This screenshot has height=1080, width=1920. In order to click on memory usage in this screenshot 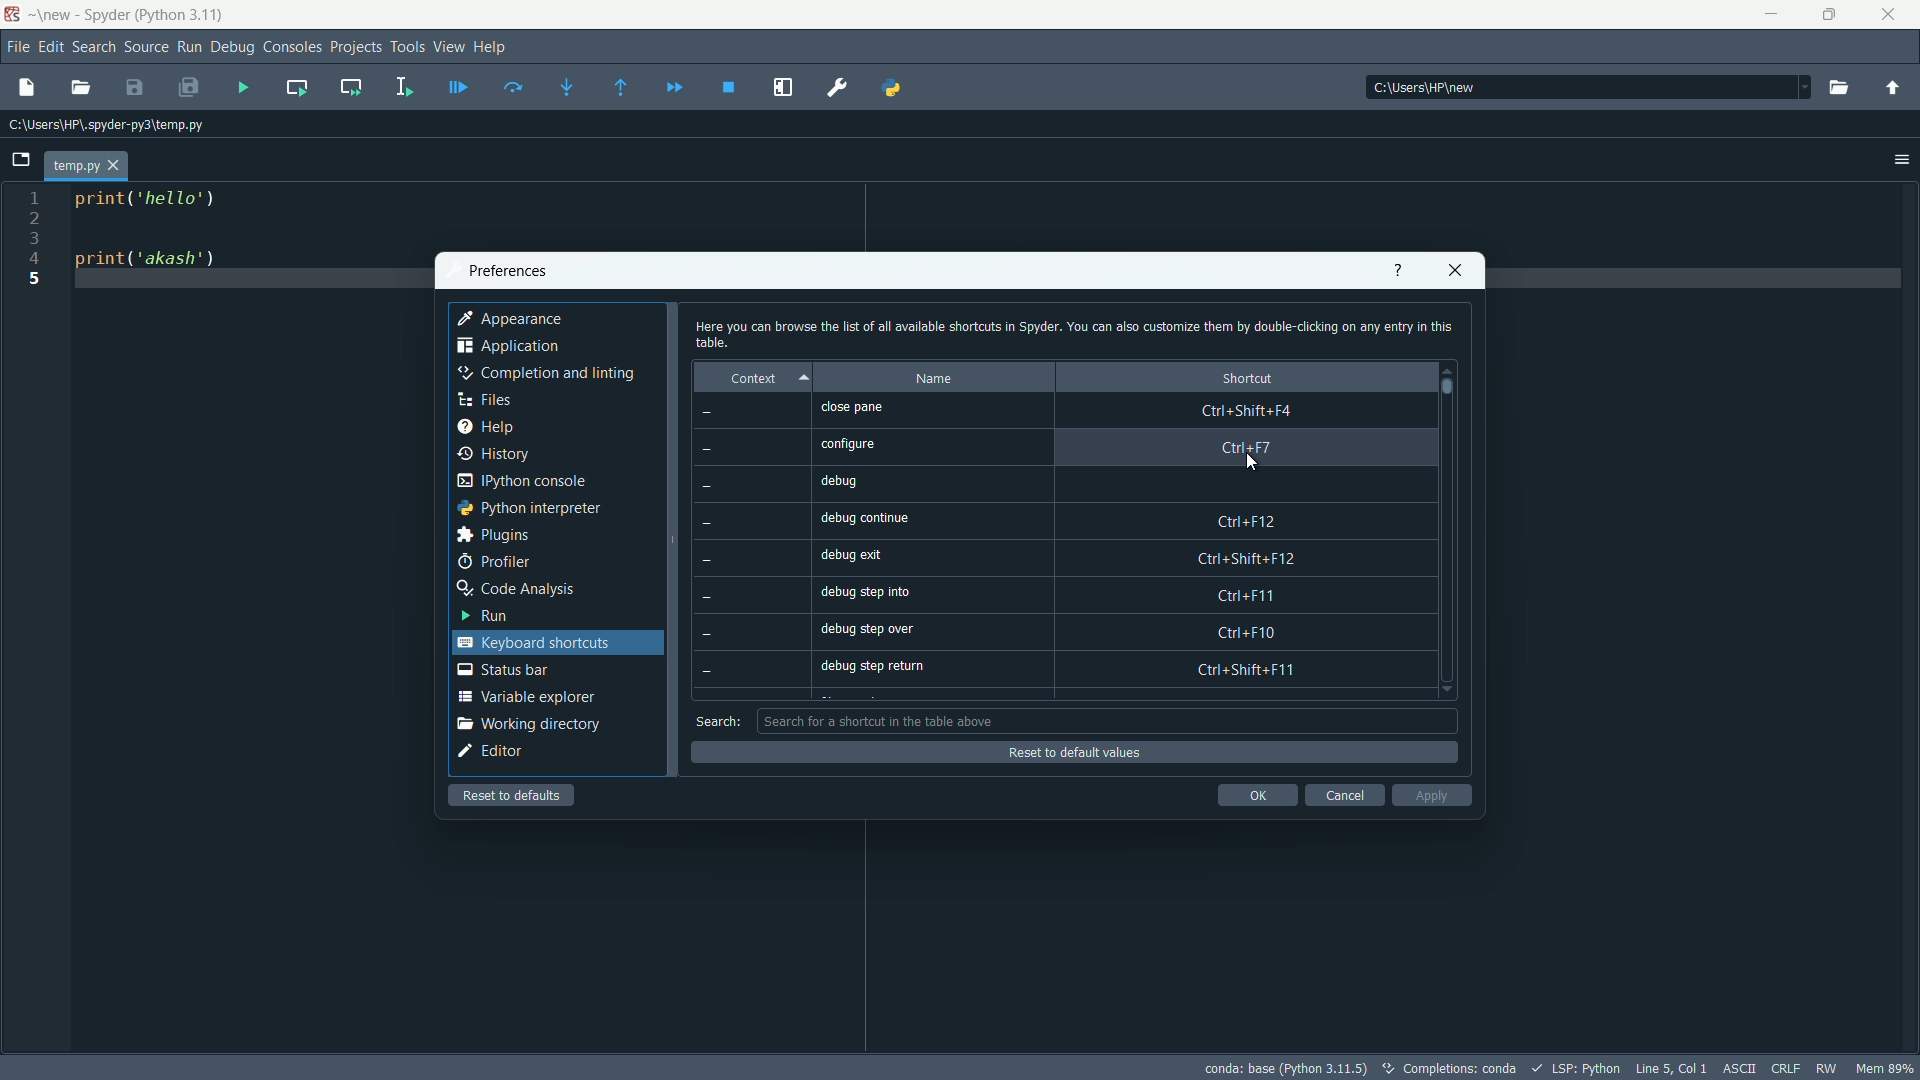, I will do `click(1888, 1068)`.